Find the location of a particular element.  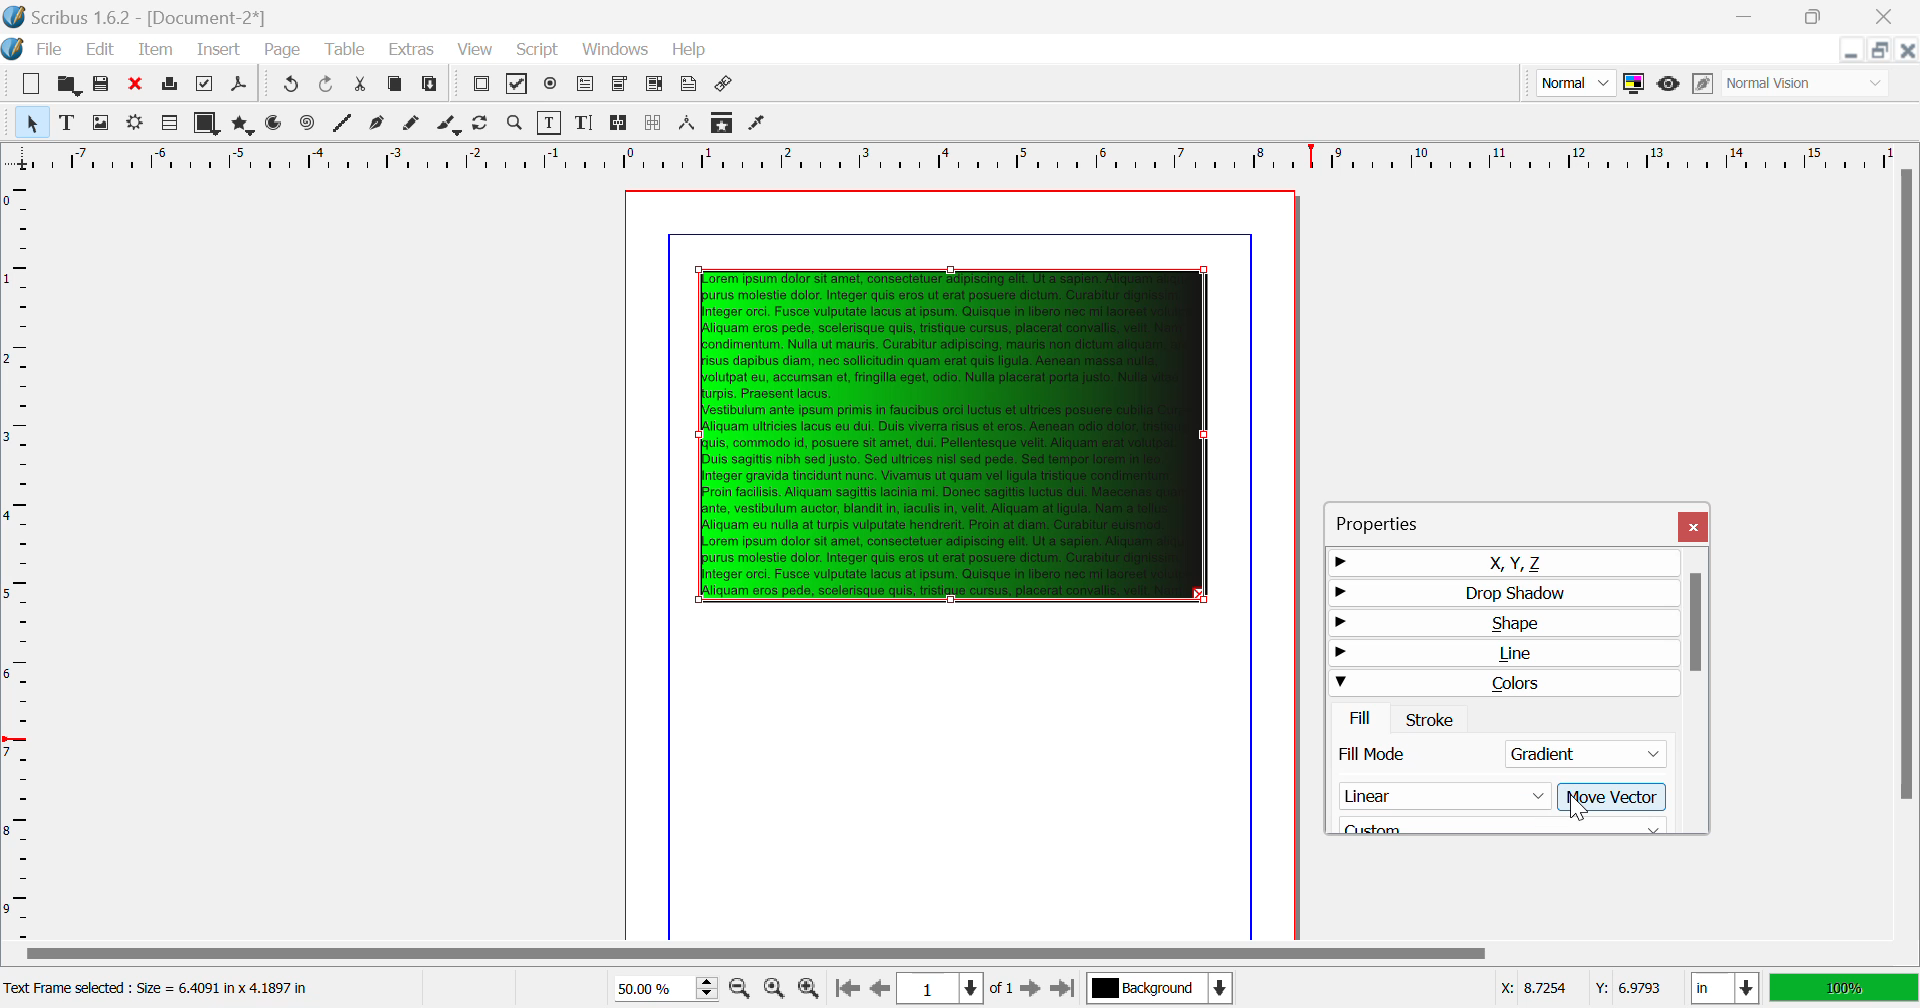

Page 1 of 1 is located at coordinates (953, 988).